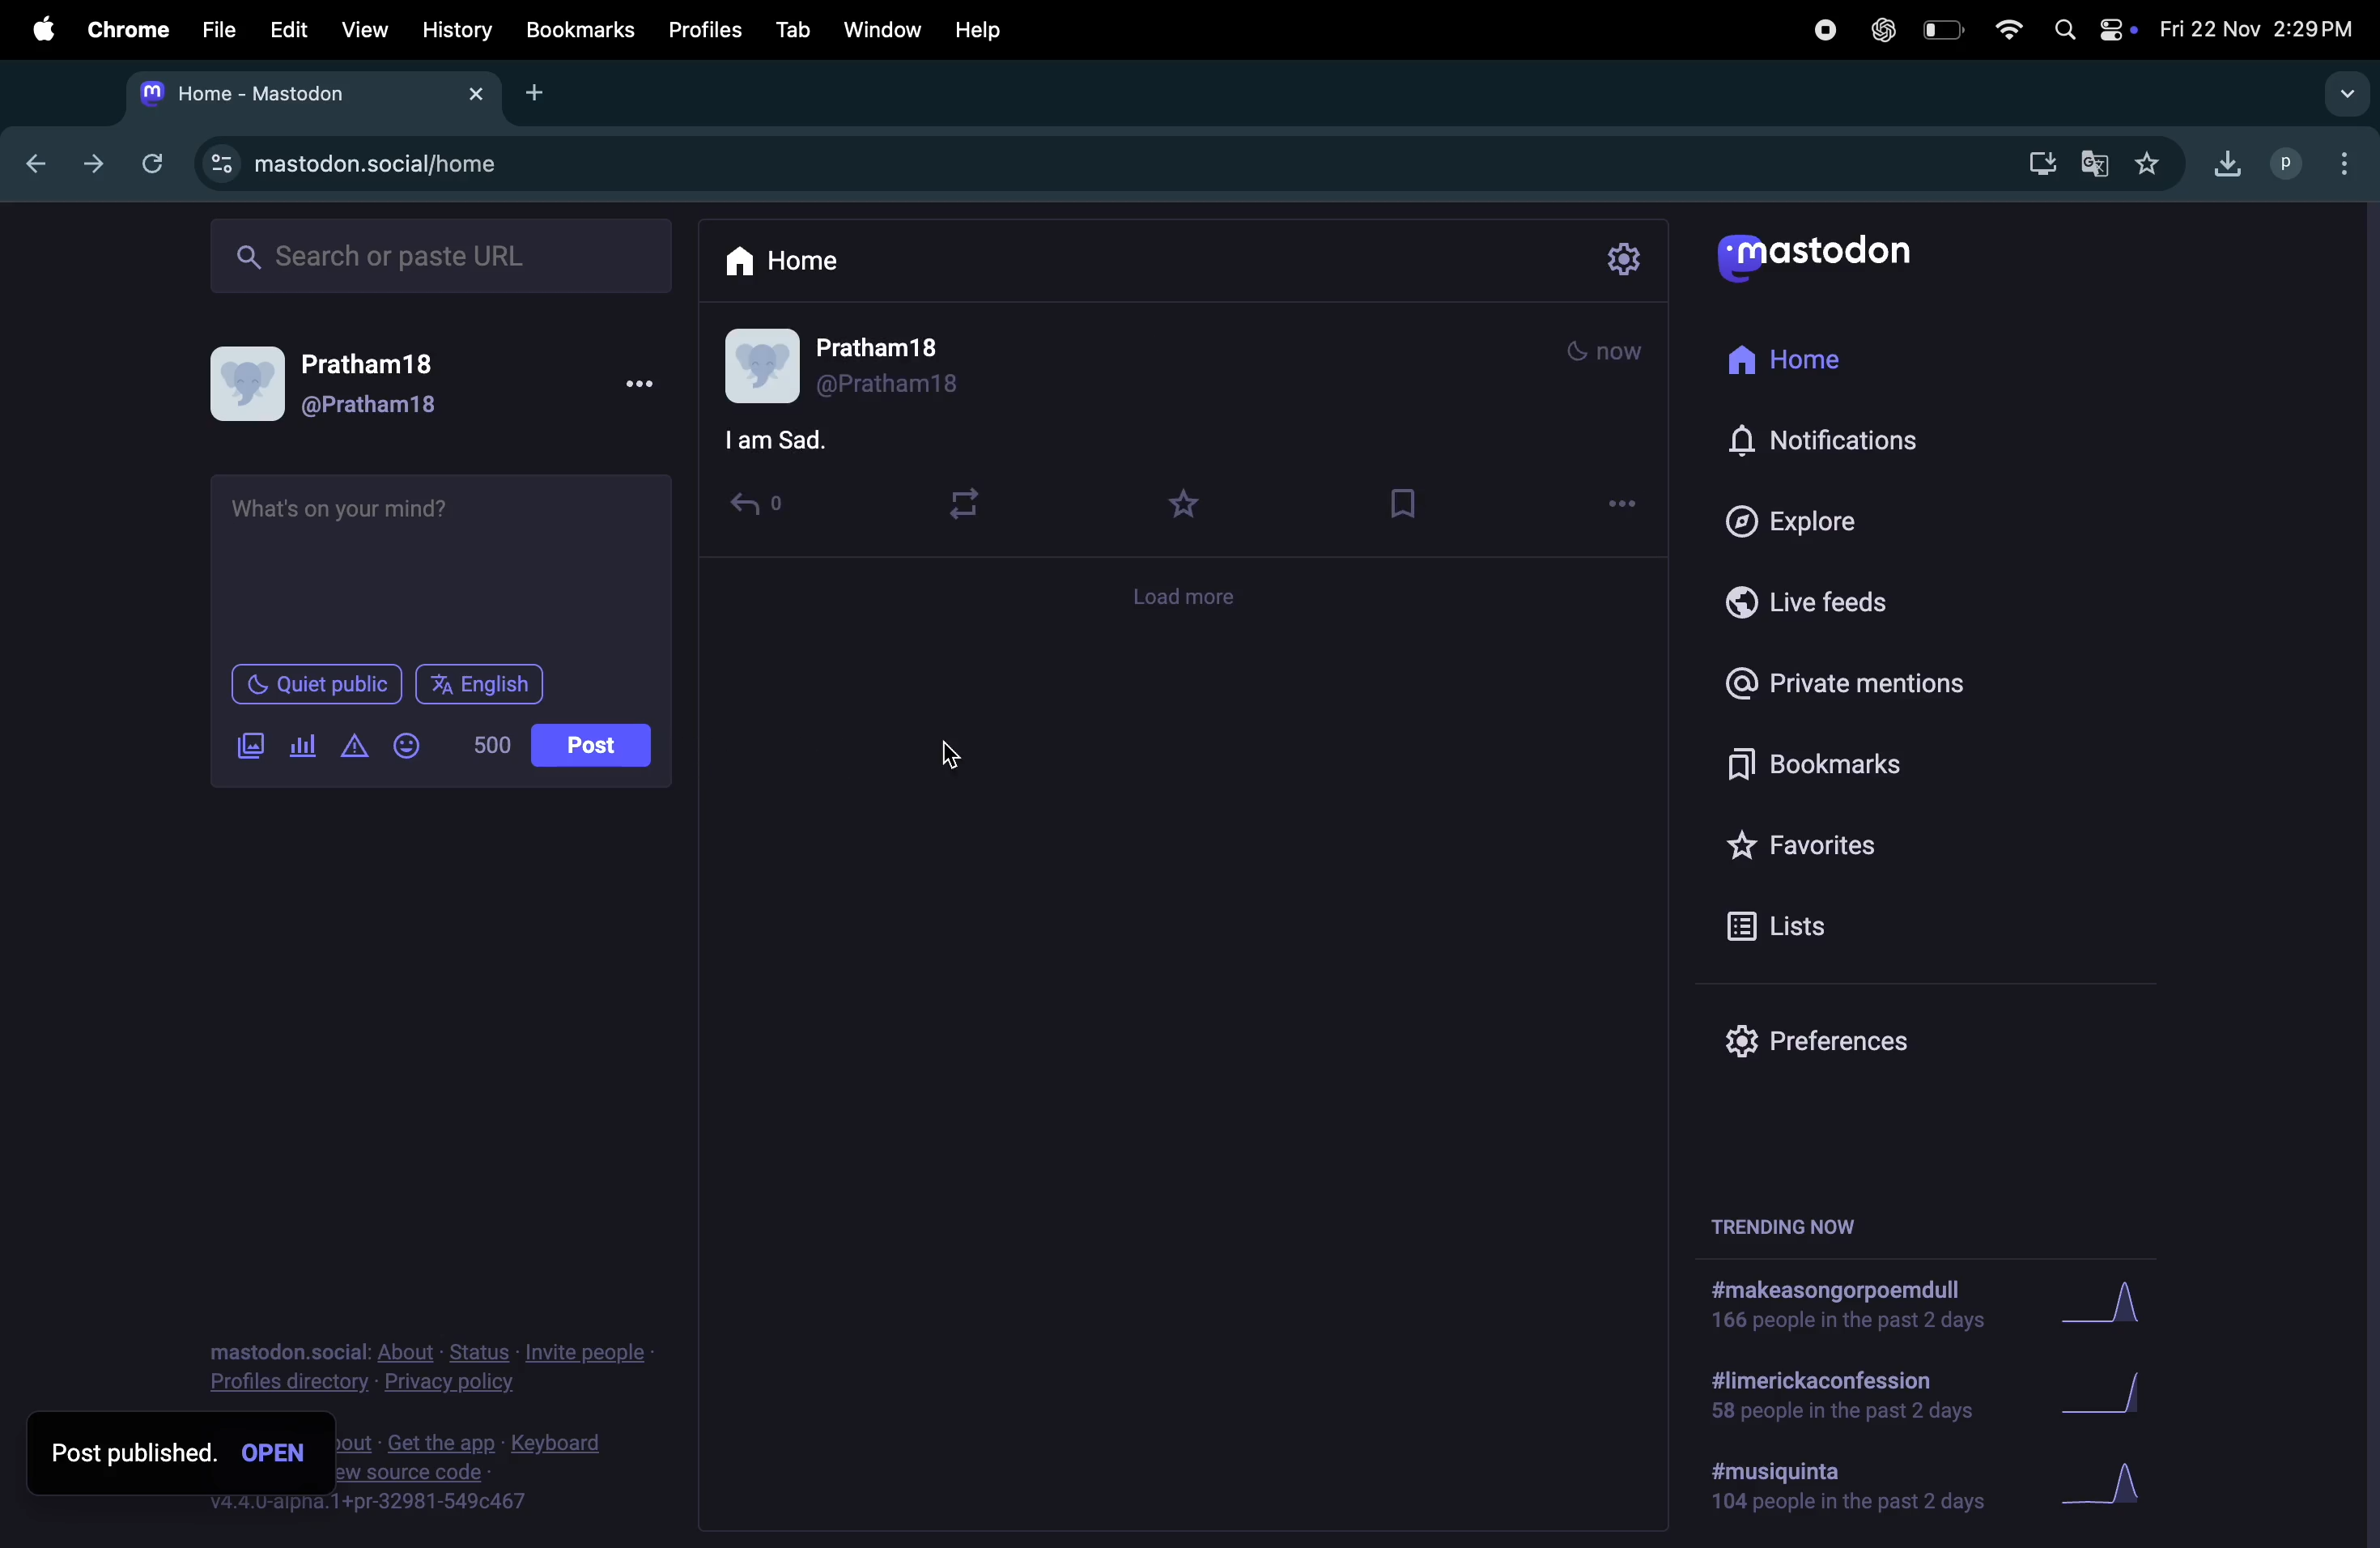  I want to click on bookmarks, so click(1887, 762).